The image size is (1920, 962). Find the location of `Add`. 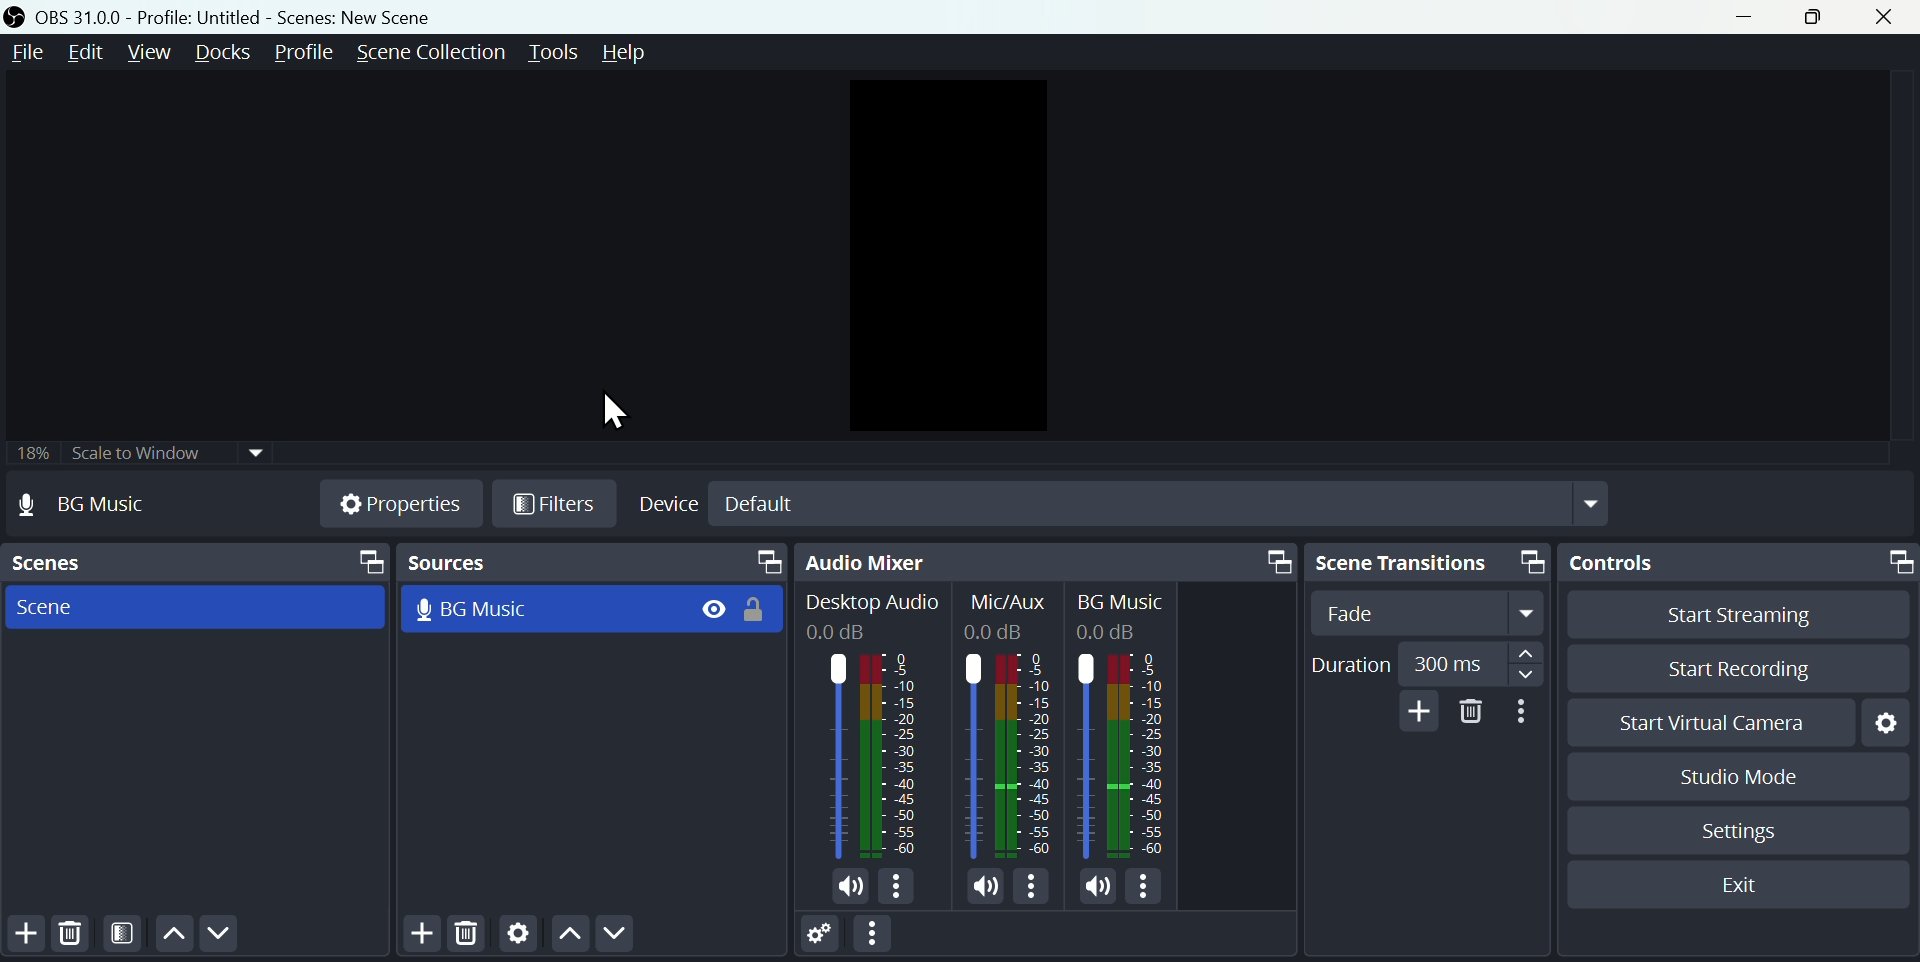

Add is located at coordinates (28, 939).